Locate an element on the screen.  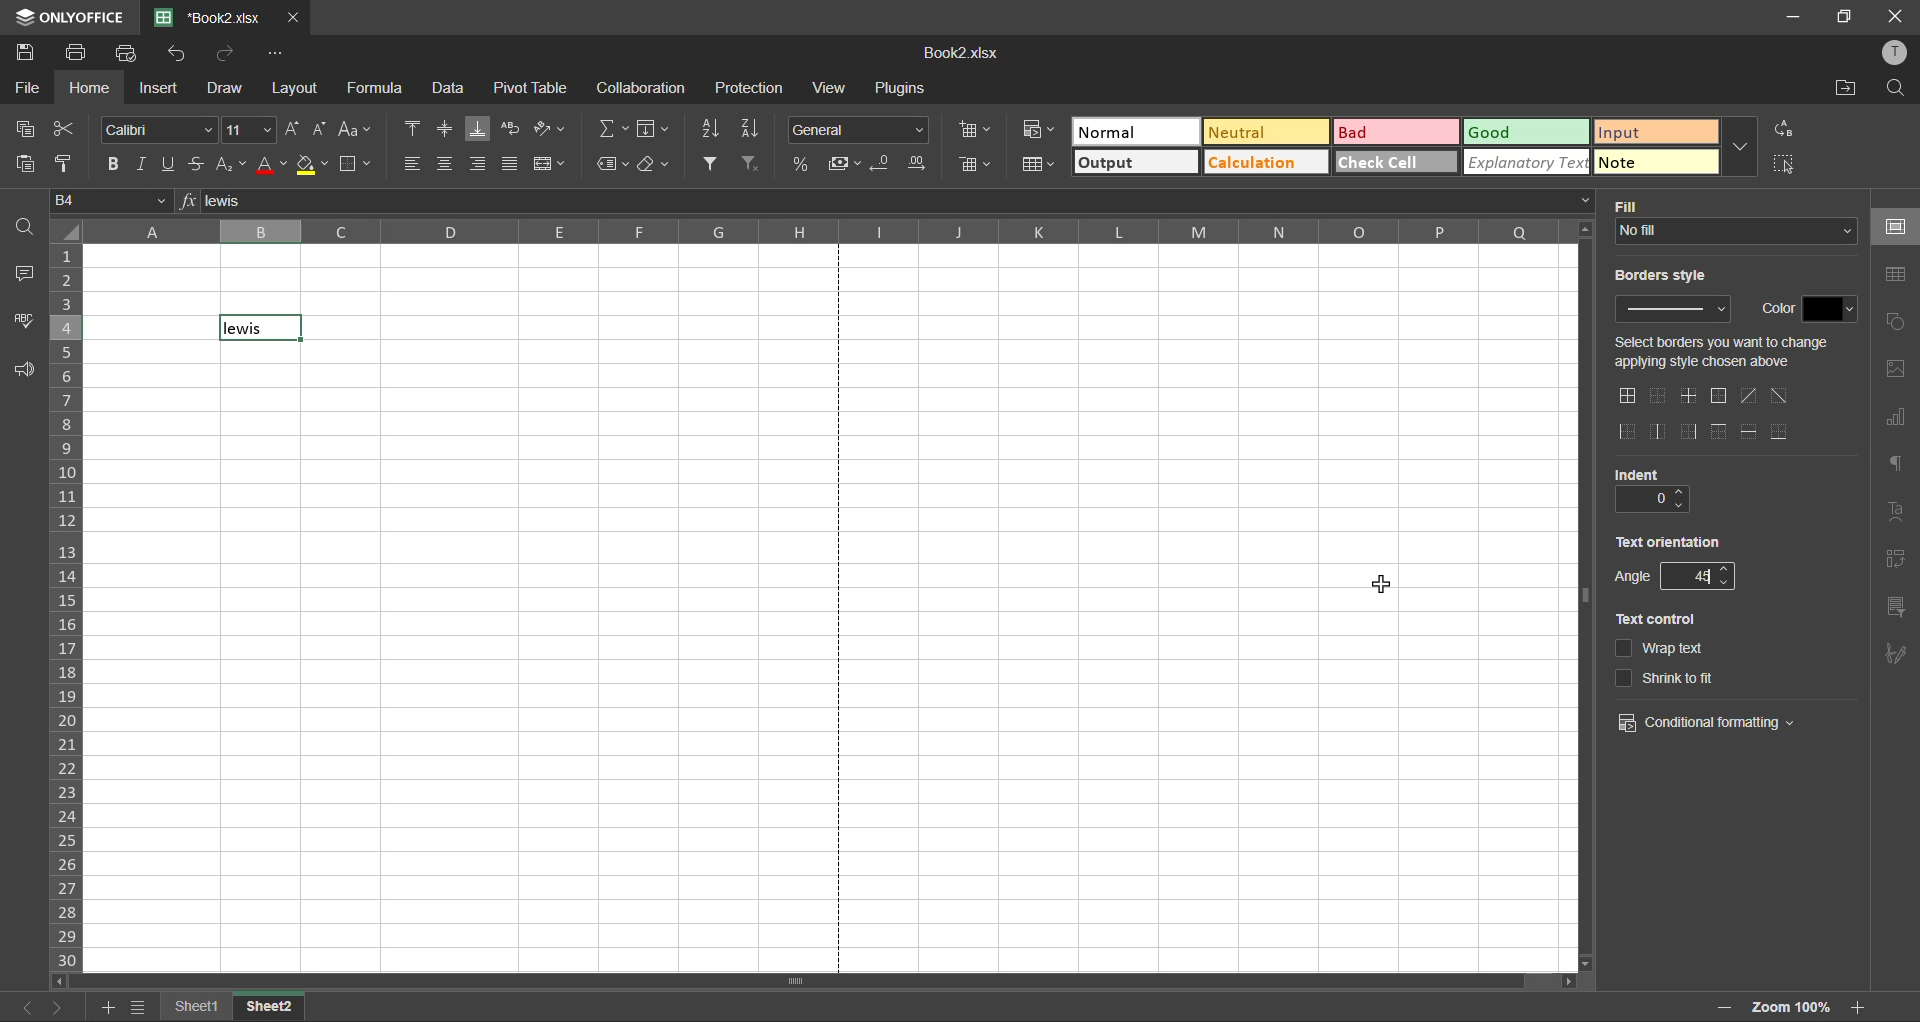
fill is located at coordinates (1630, 201).